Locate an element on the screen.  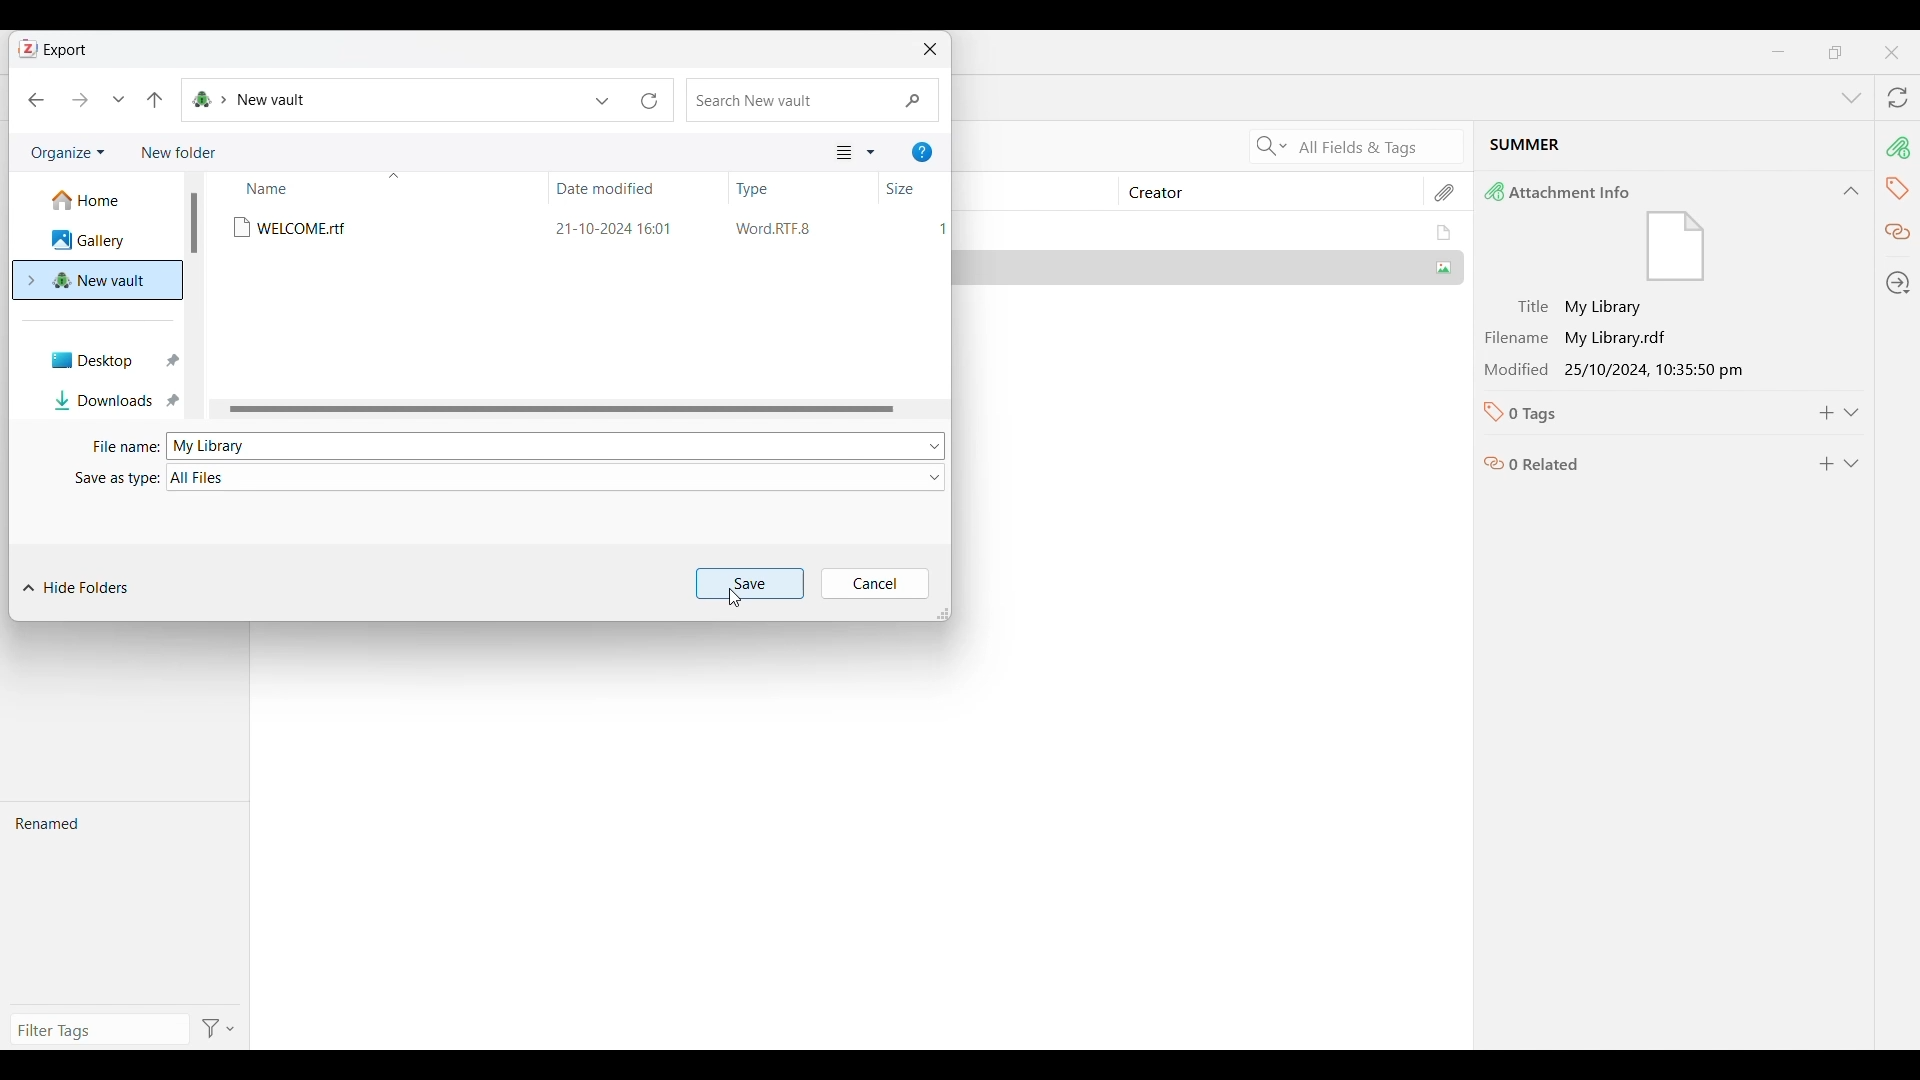
New Vault is located at coordinates (286, 99).